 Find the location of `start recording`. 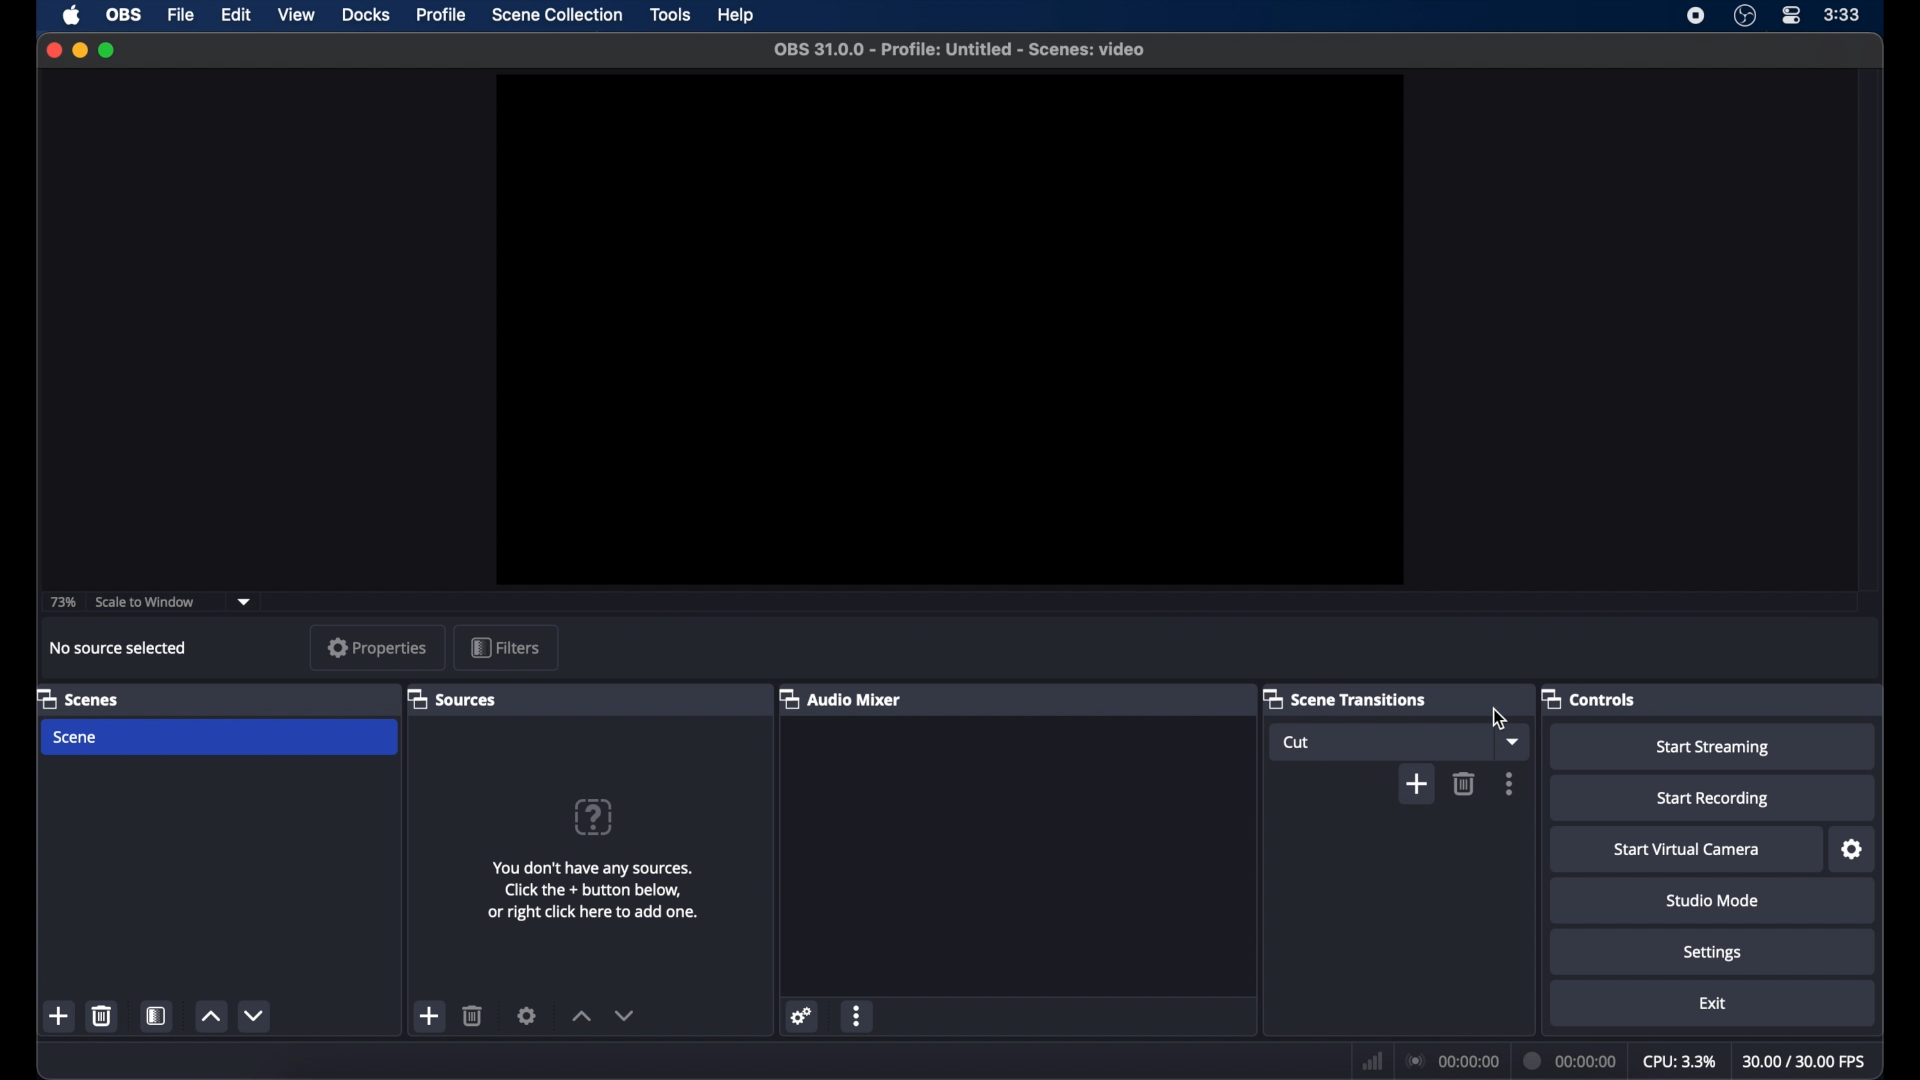

start recording is located at coordinates (1714, 799).